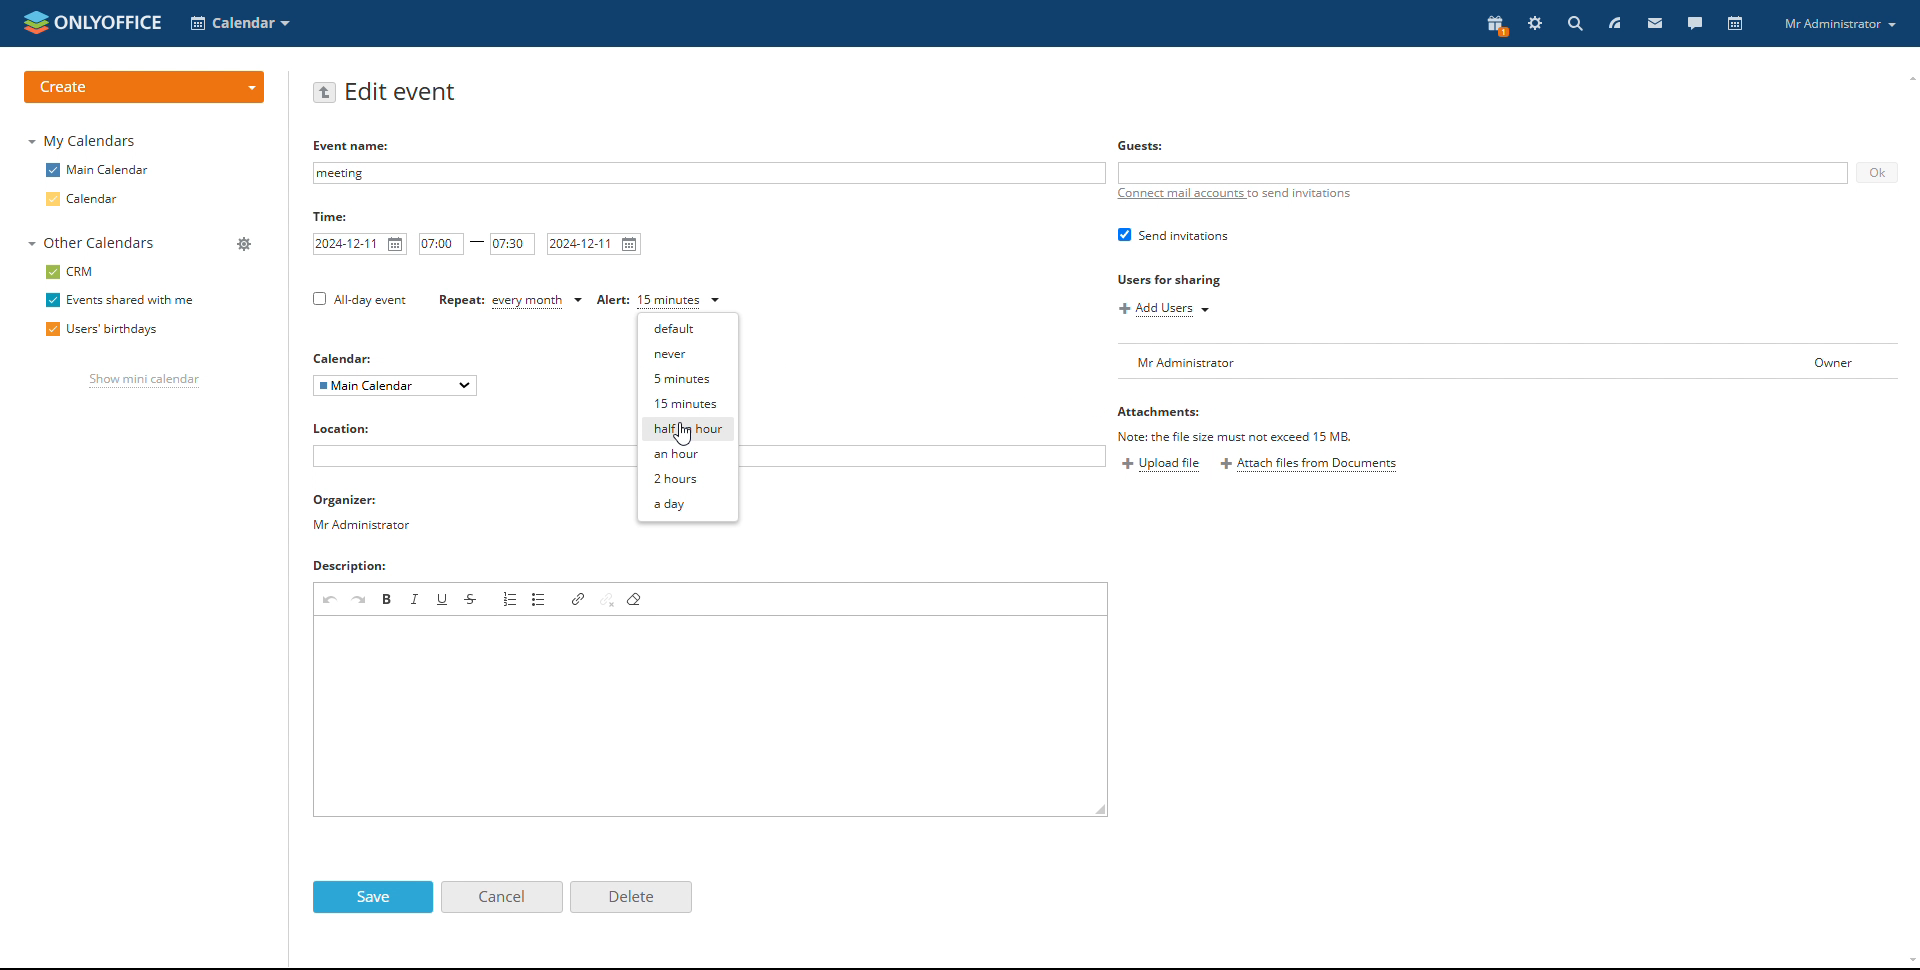  Describe the element at coordinates (1233, 424) in the screenshot. I see `Attachments:
Note: the file size must not exceed 15 MB.` at that location.